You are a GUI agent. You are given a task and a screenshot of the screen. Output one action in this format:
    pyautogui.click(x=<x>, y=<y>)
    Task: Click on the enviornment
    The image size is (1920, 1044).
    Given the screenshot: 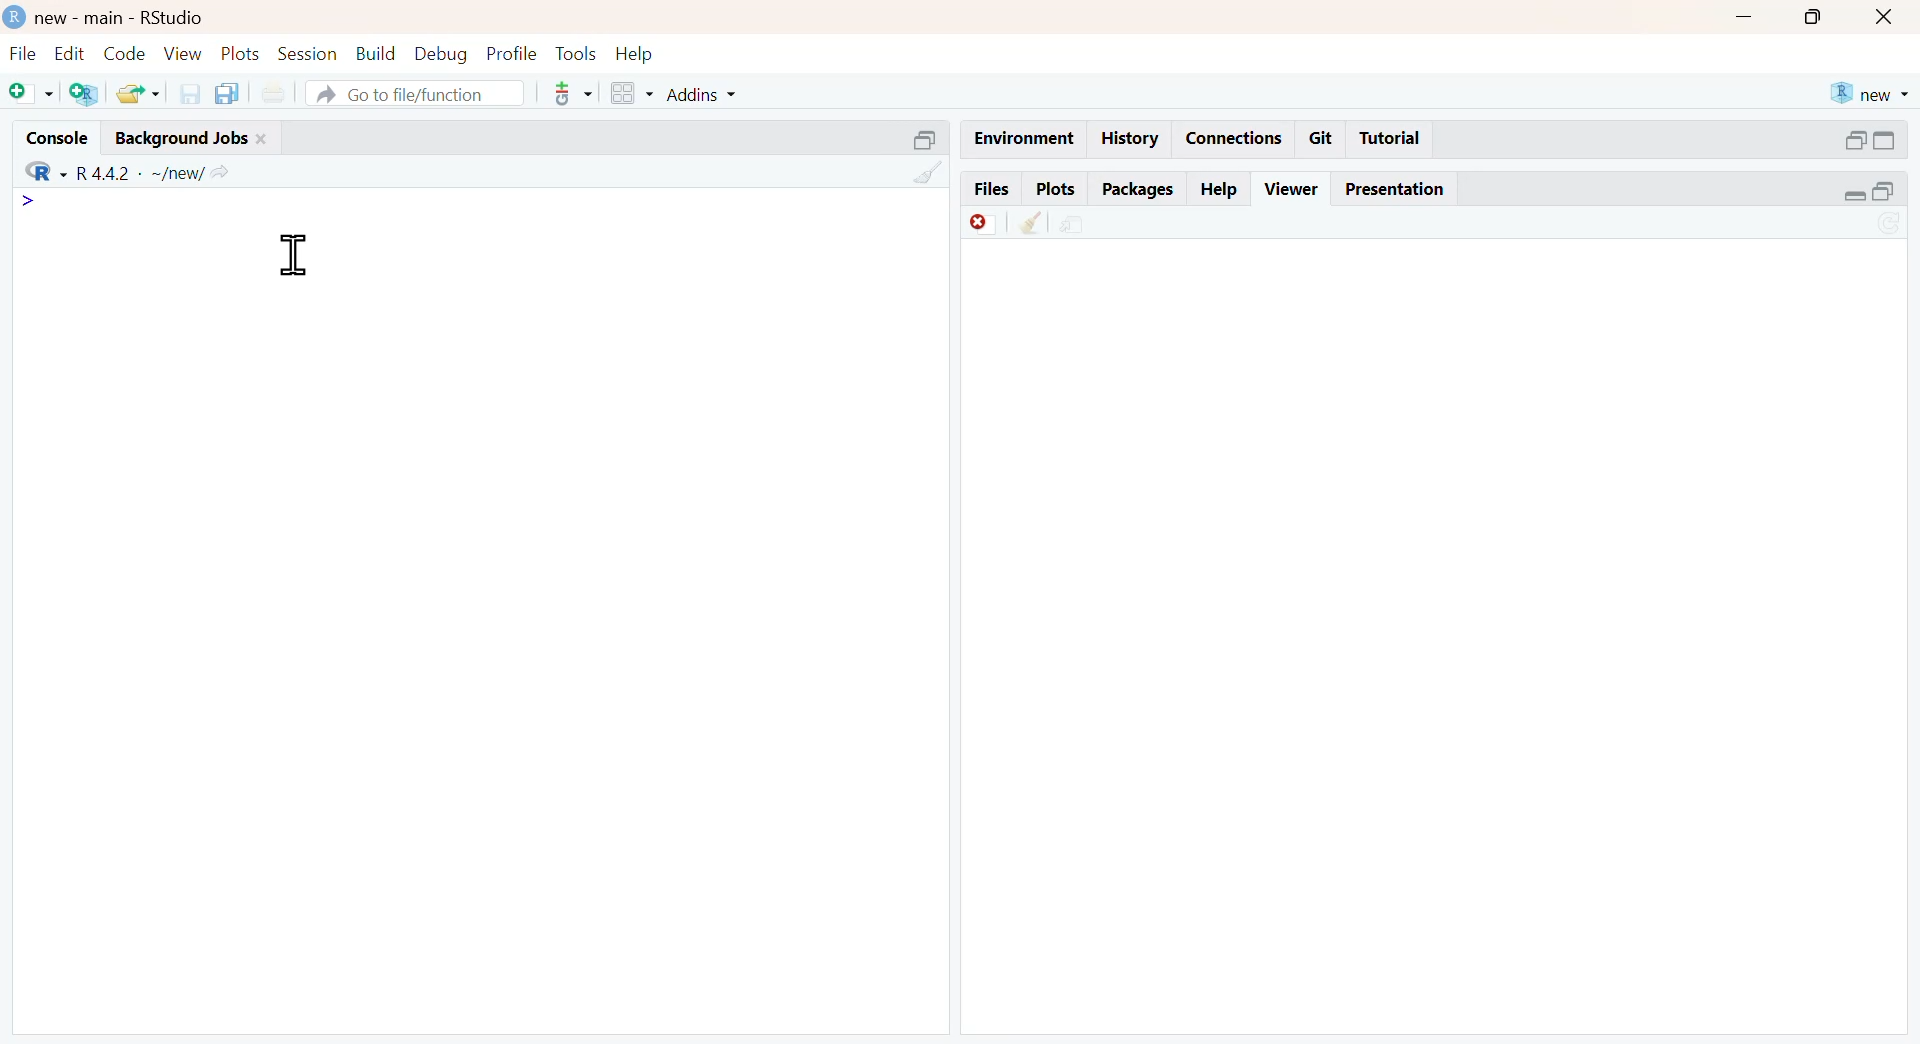 What is the action you would take?
    pyautogui.click(x=1026, y=137)
    